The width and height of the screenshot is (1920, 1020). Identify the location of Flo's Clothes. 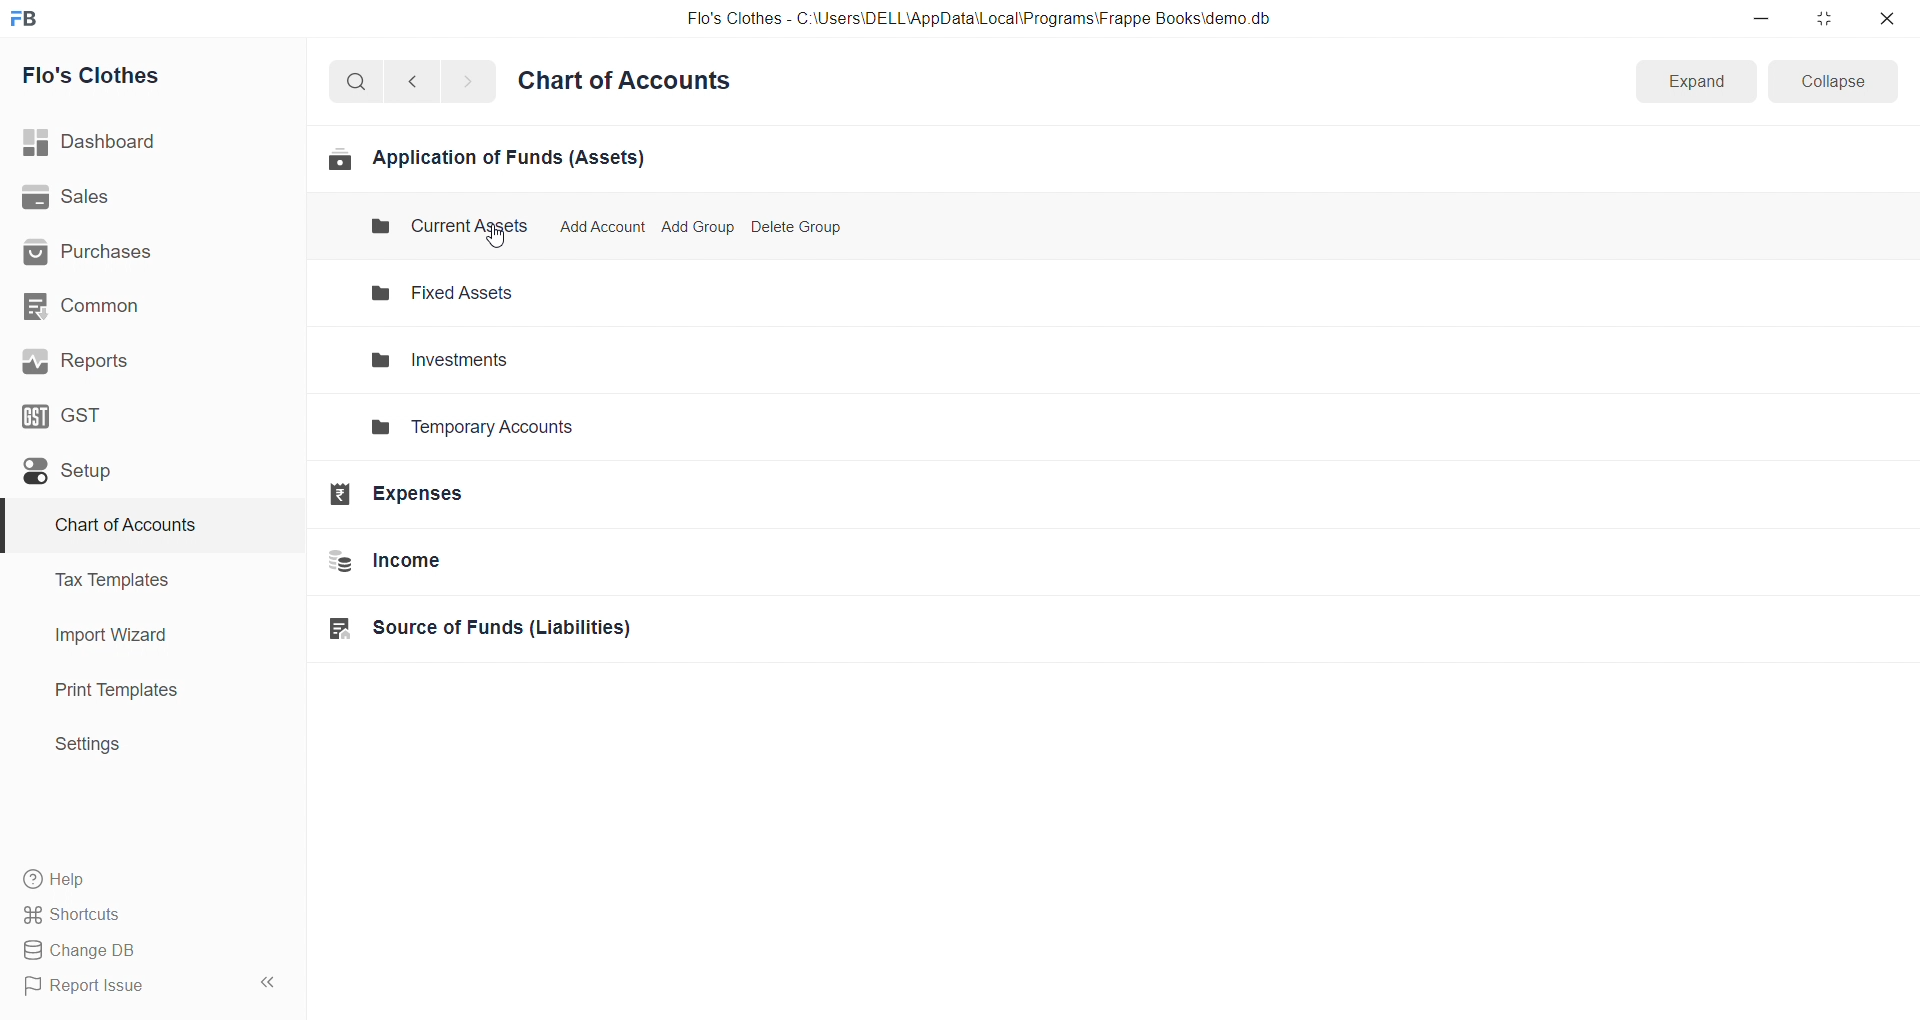
(143, 76).